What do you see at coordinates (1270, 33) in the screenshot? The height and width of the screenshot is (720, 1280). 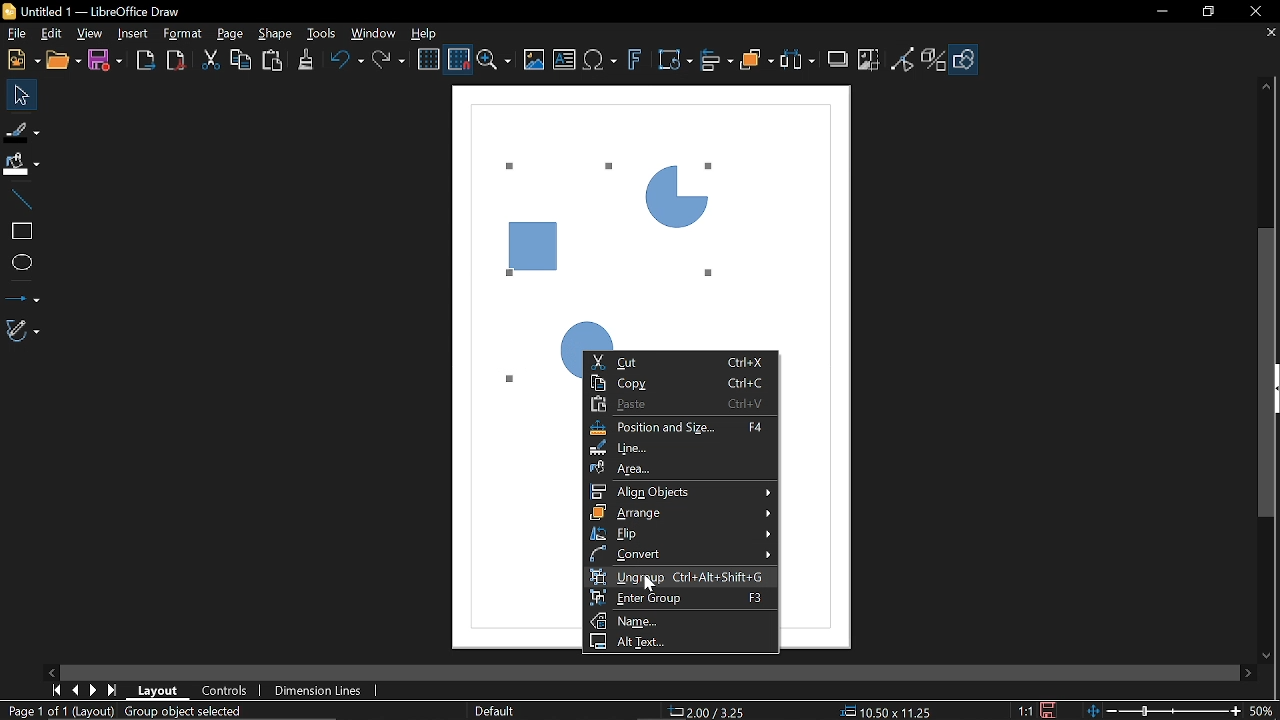 I see `Close tab` at bounding box center [1270, 33].